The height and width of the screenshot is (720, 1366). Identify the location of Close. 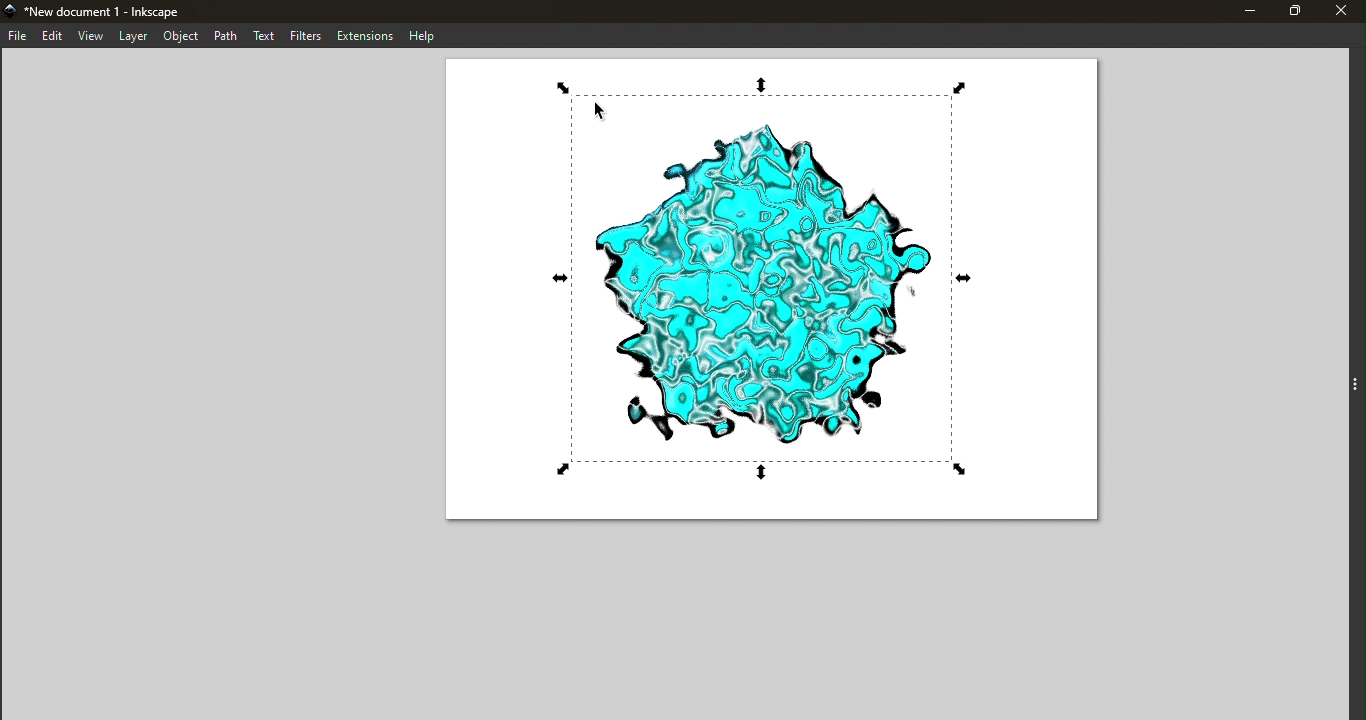
(1345, 11).